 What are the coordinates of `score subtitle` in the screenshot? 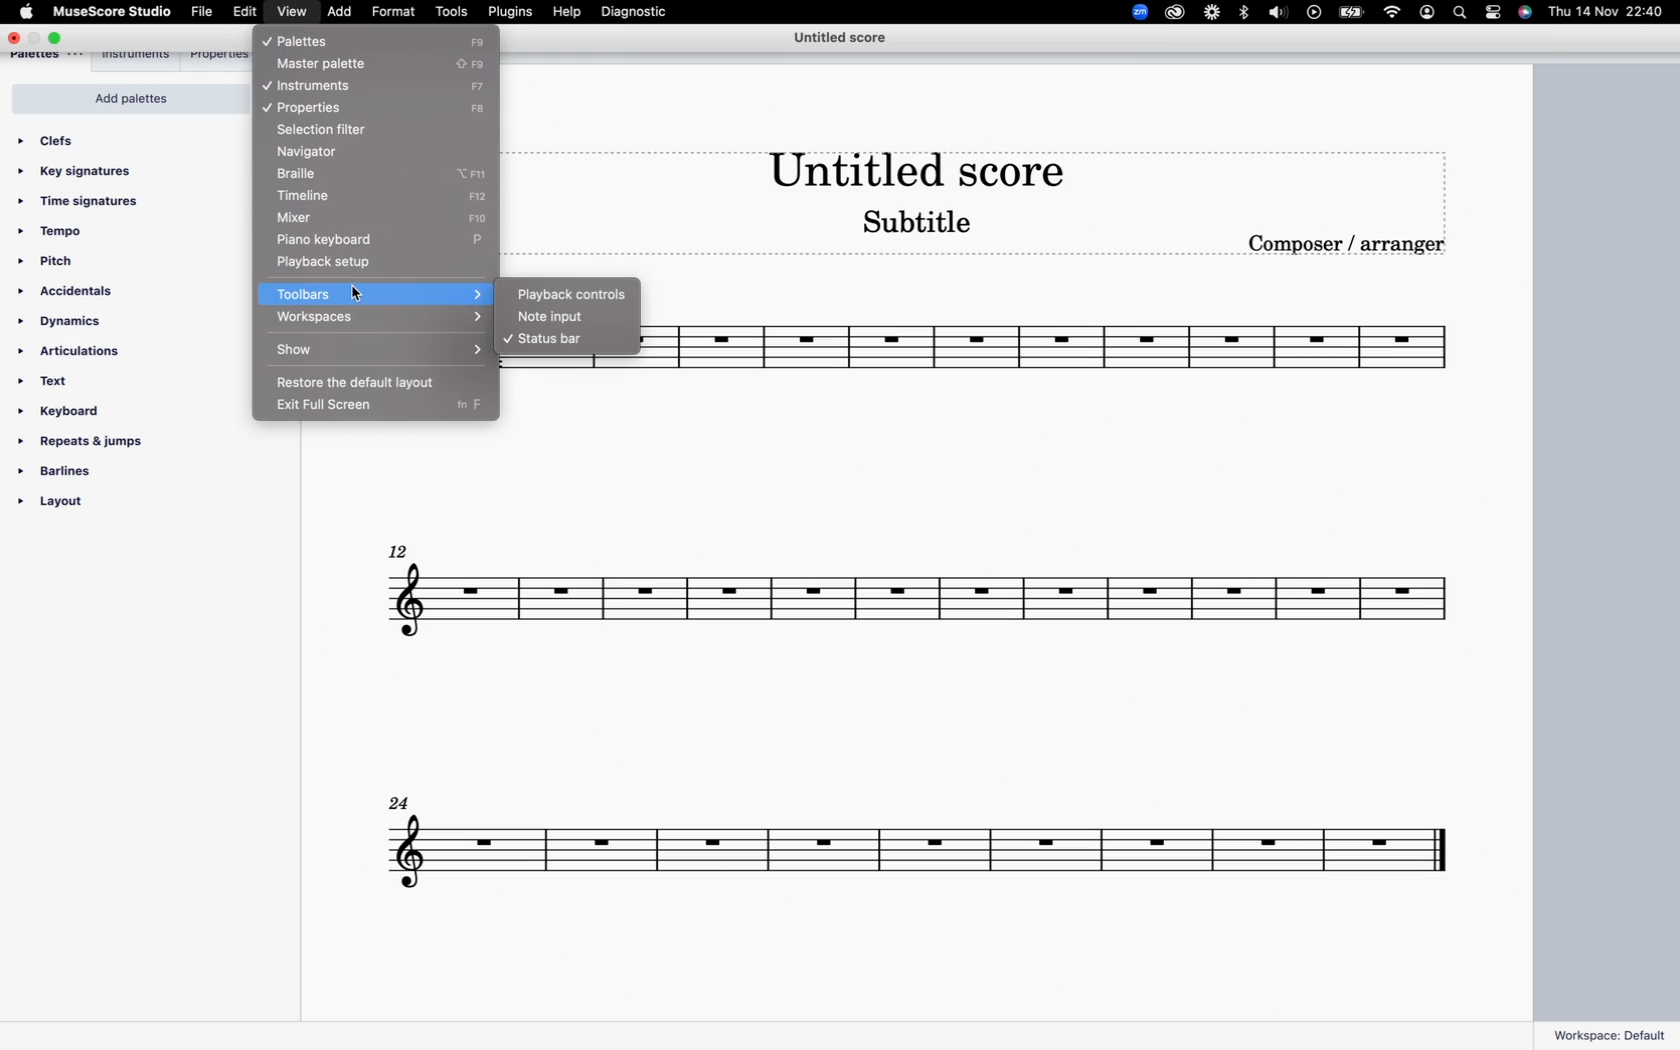 It's located at (925, 228).